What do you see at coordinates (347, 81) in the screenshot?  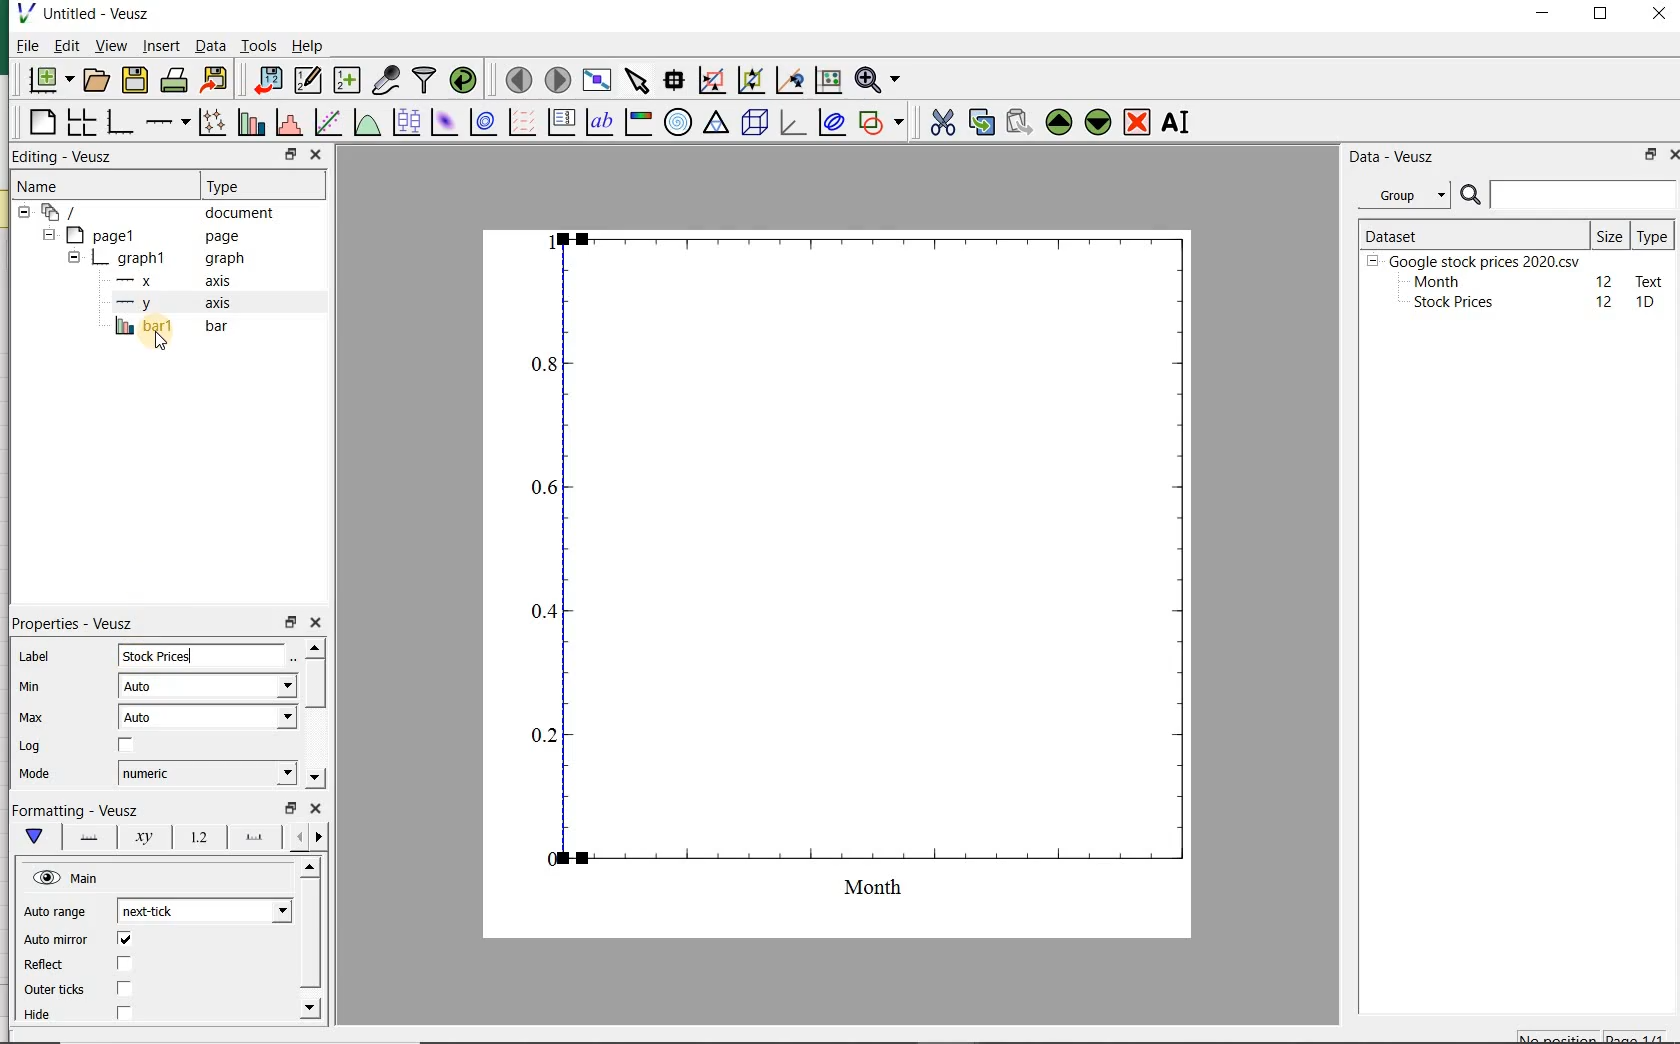 I see `create new datasets` at bounding box center [347, 81].